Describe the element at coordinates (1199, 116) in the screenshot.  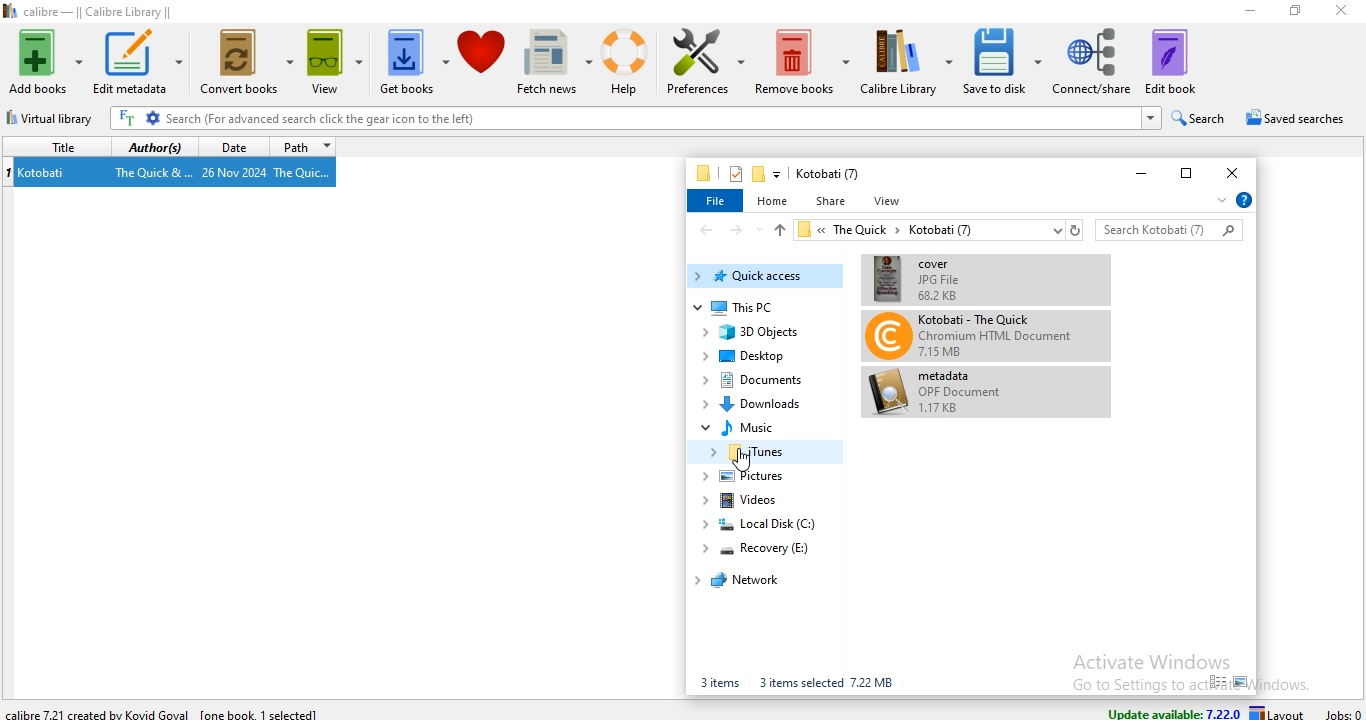
I see `search` at that location.